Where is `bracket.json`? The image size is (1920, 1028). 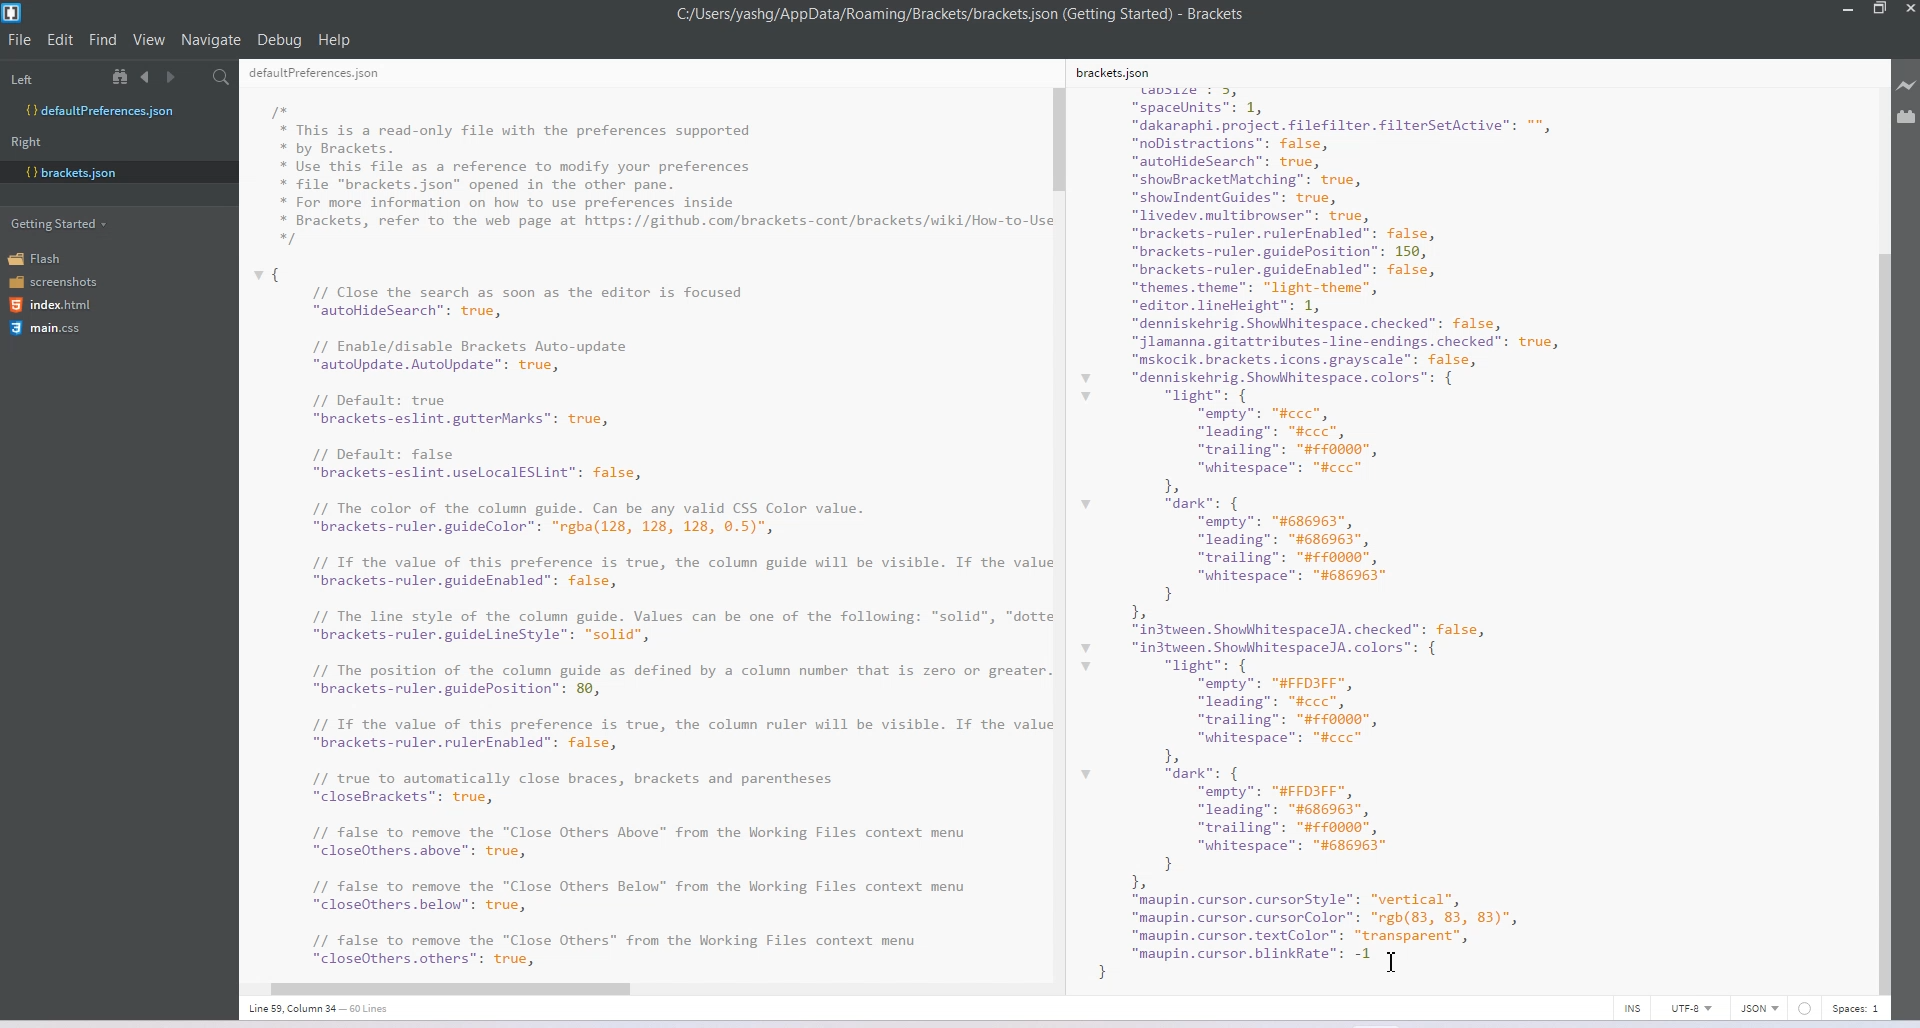 bracket.json is located at coordinates (114, 171).